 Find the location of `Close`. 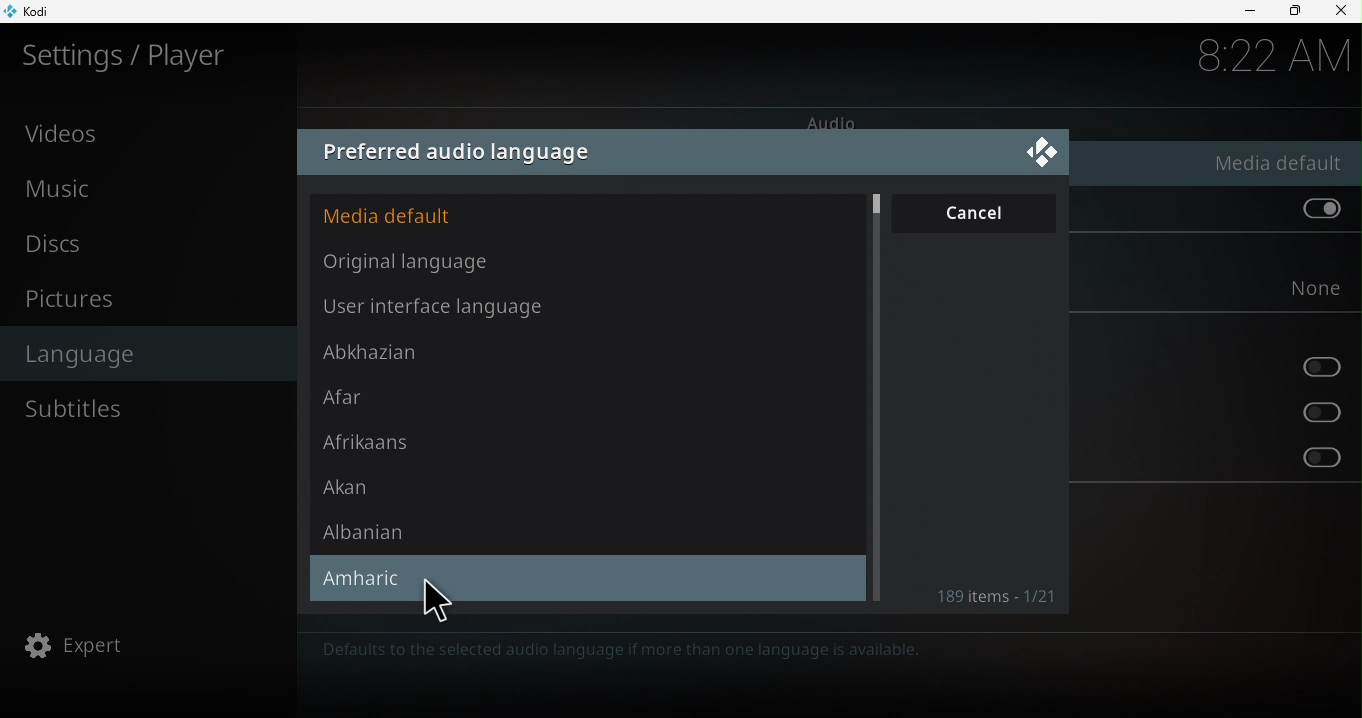

Close is located at coordinates (1048, 151).